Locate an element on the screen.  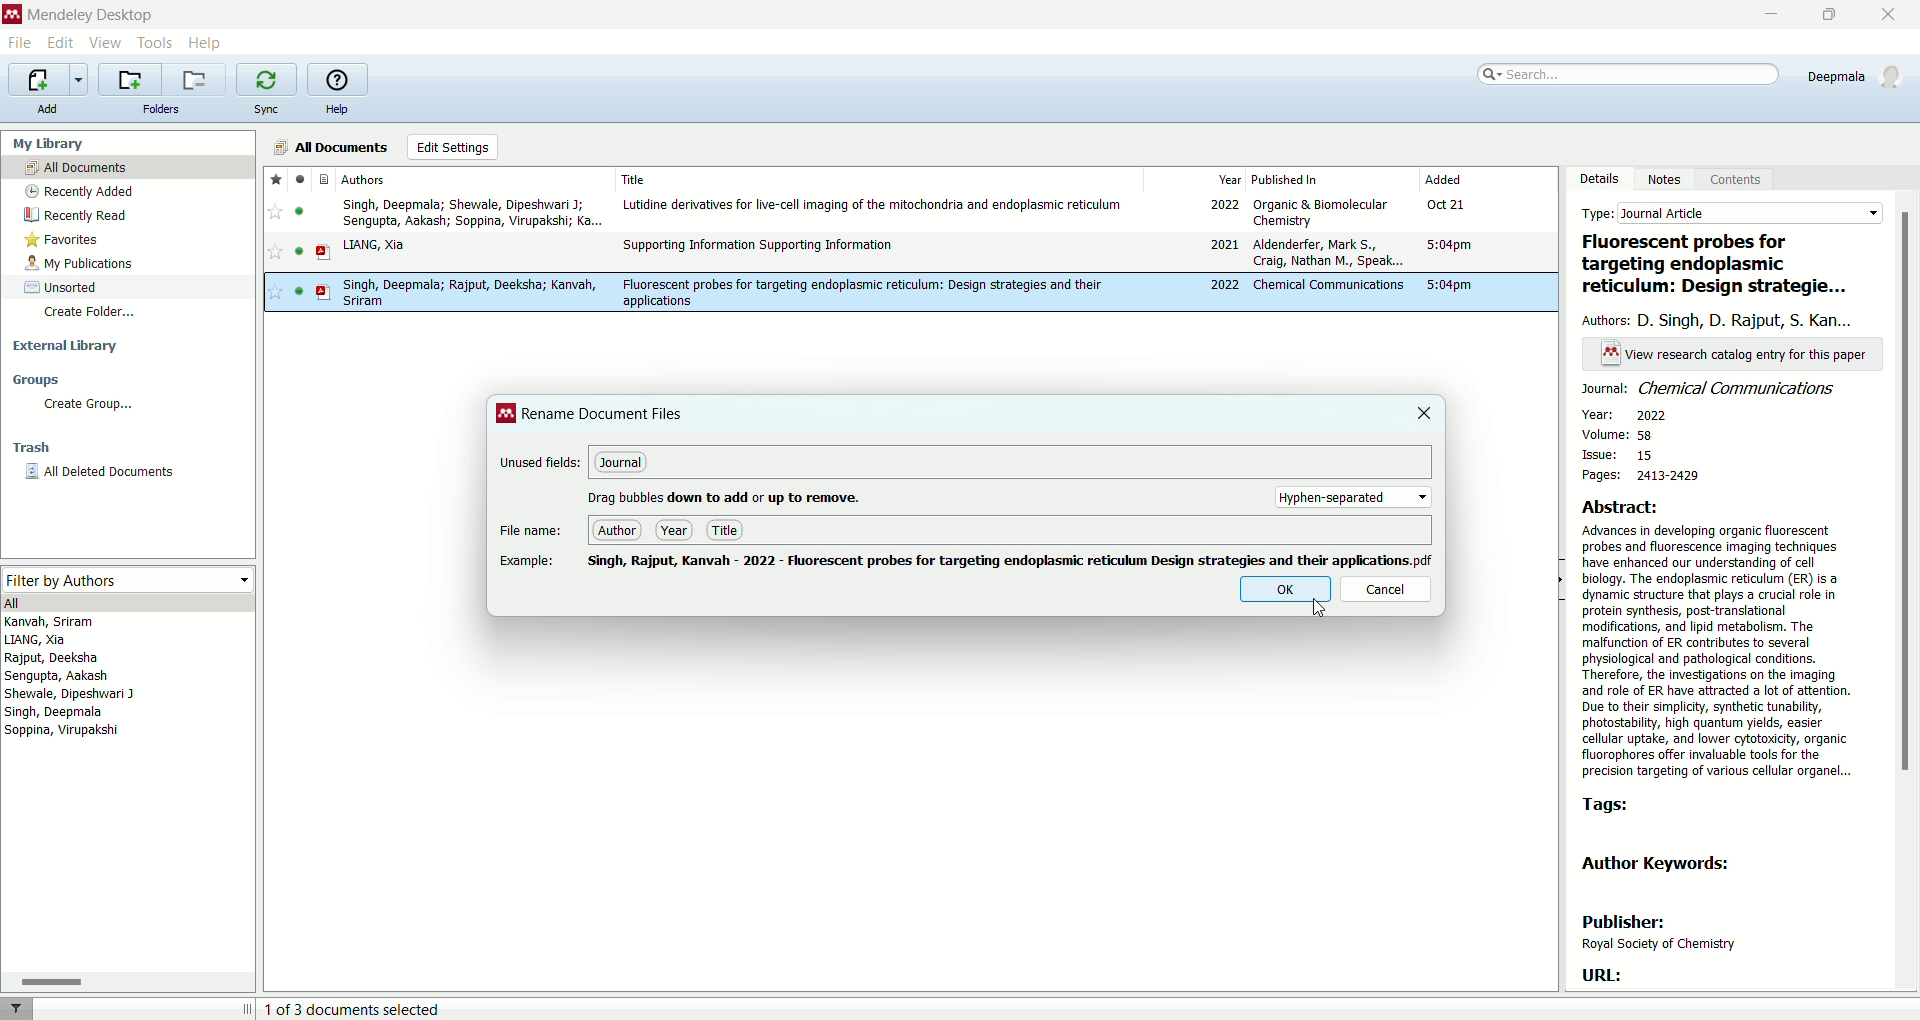
year is located at coordinates (1196, 178).